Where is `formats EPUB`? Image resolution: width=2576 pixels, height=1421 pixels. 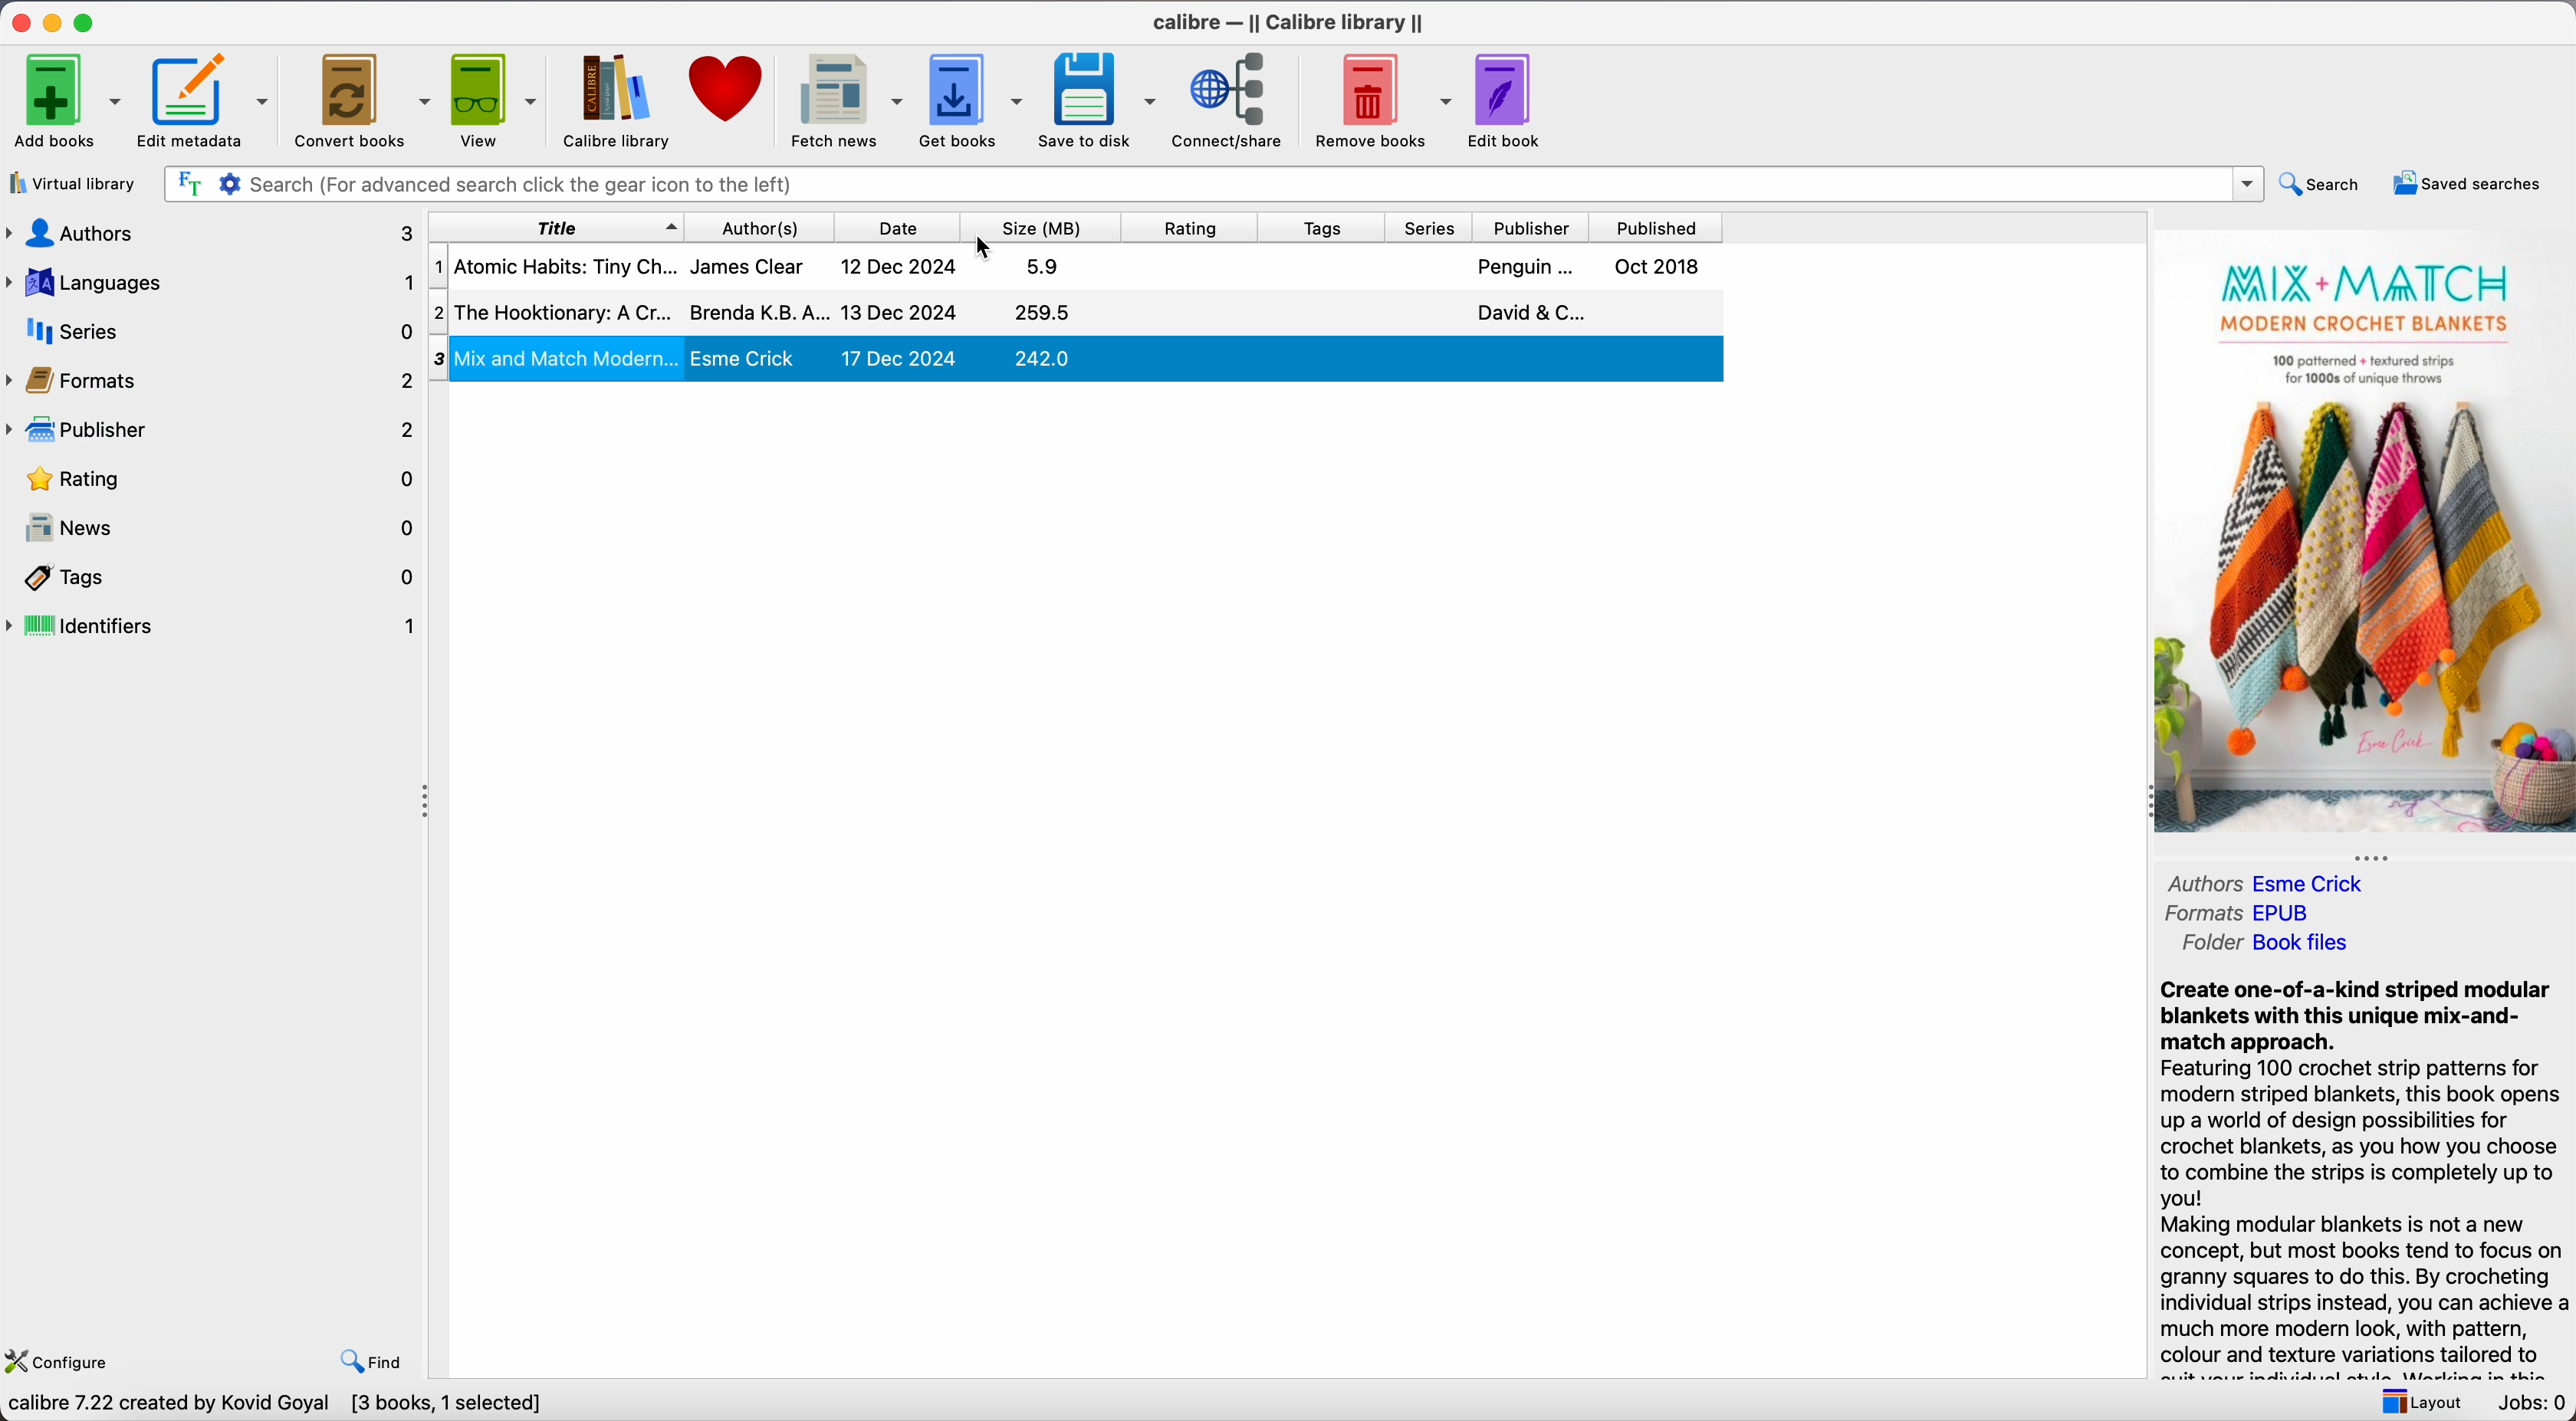 formats EPUB is located at coordinates (2247, 912).